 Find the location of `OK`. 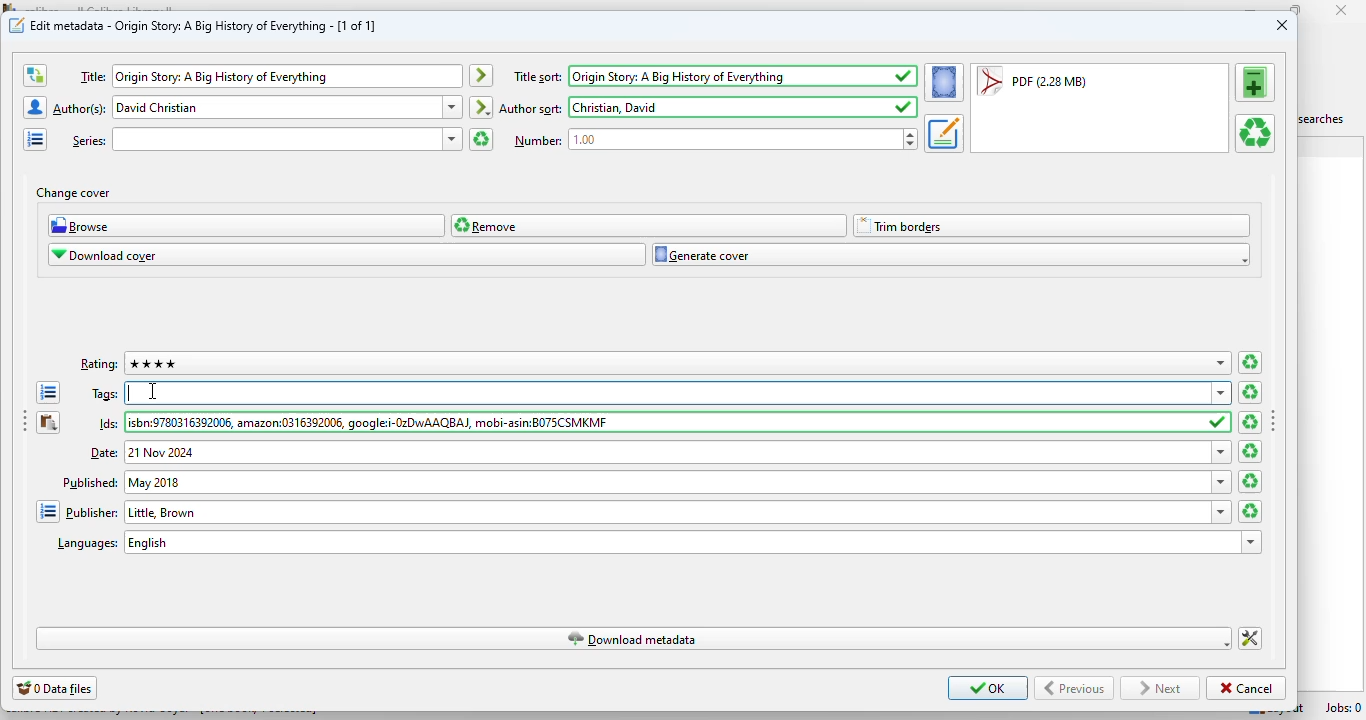

OK is located at coordinates (988, 688).